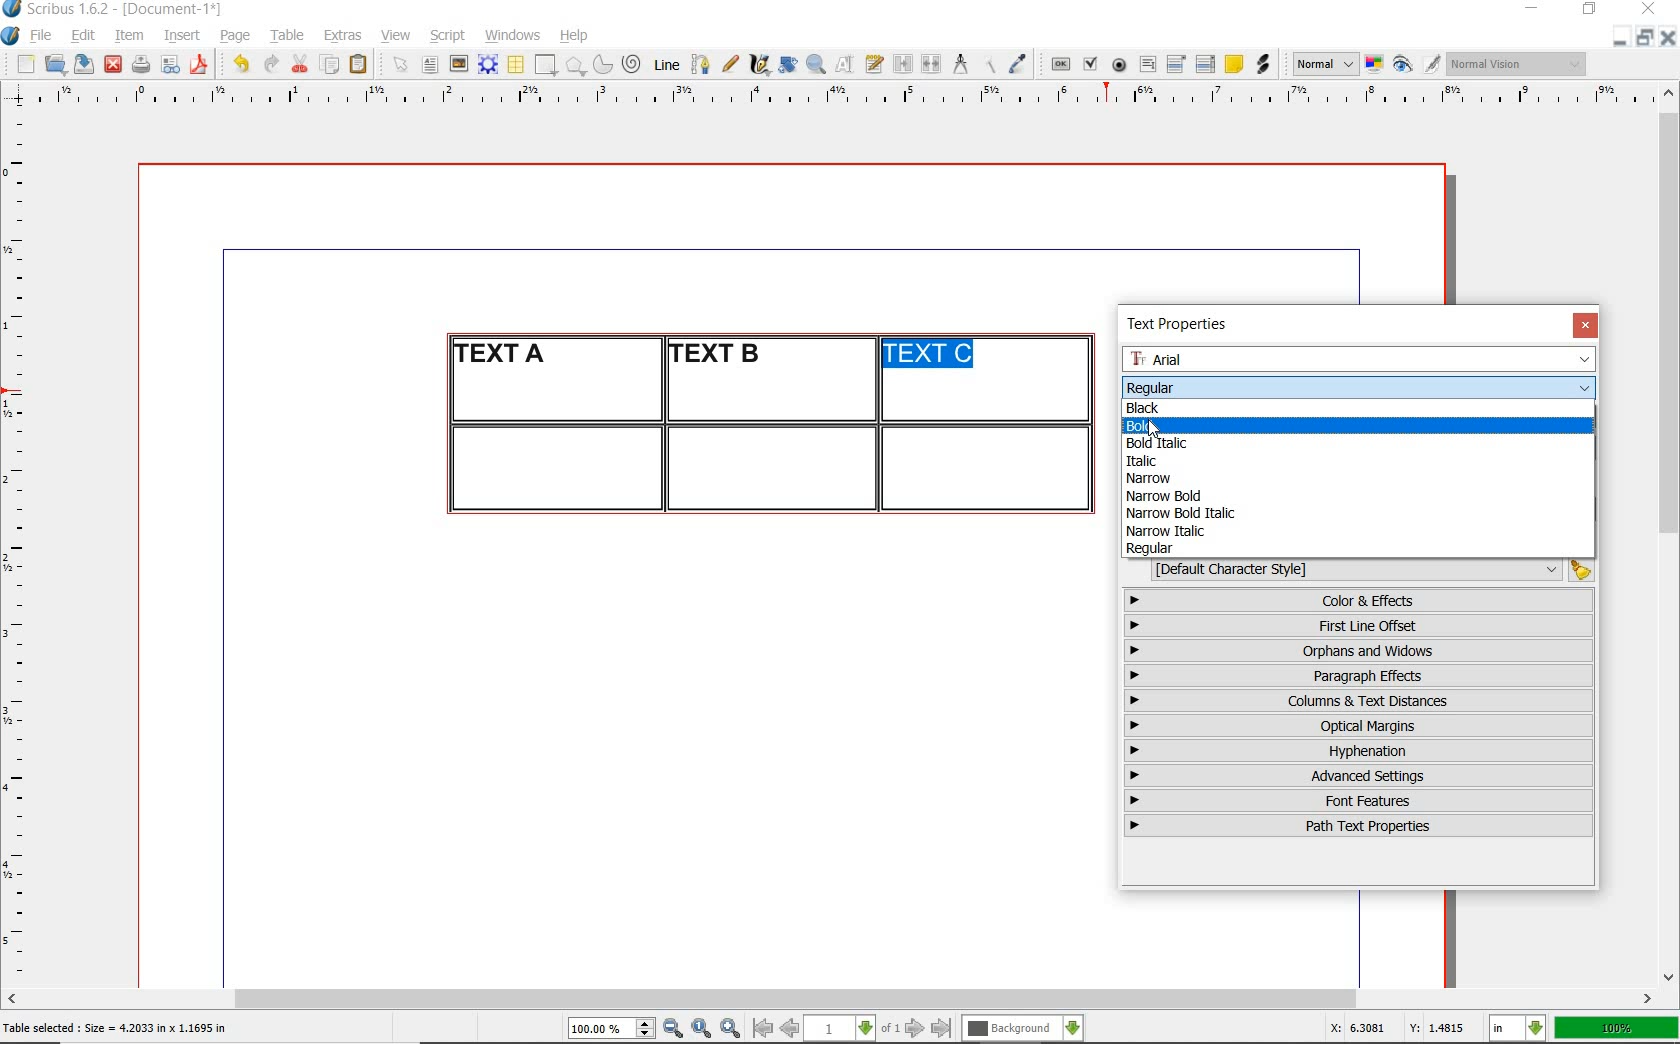 This screenshot has height=1044, width=1680. What do you see at coordinates (23, 64) in the screenshot?
I see `new` at bounding box center [23, 64].